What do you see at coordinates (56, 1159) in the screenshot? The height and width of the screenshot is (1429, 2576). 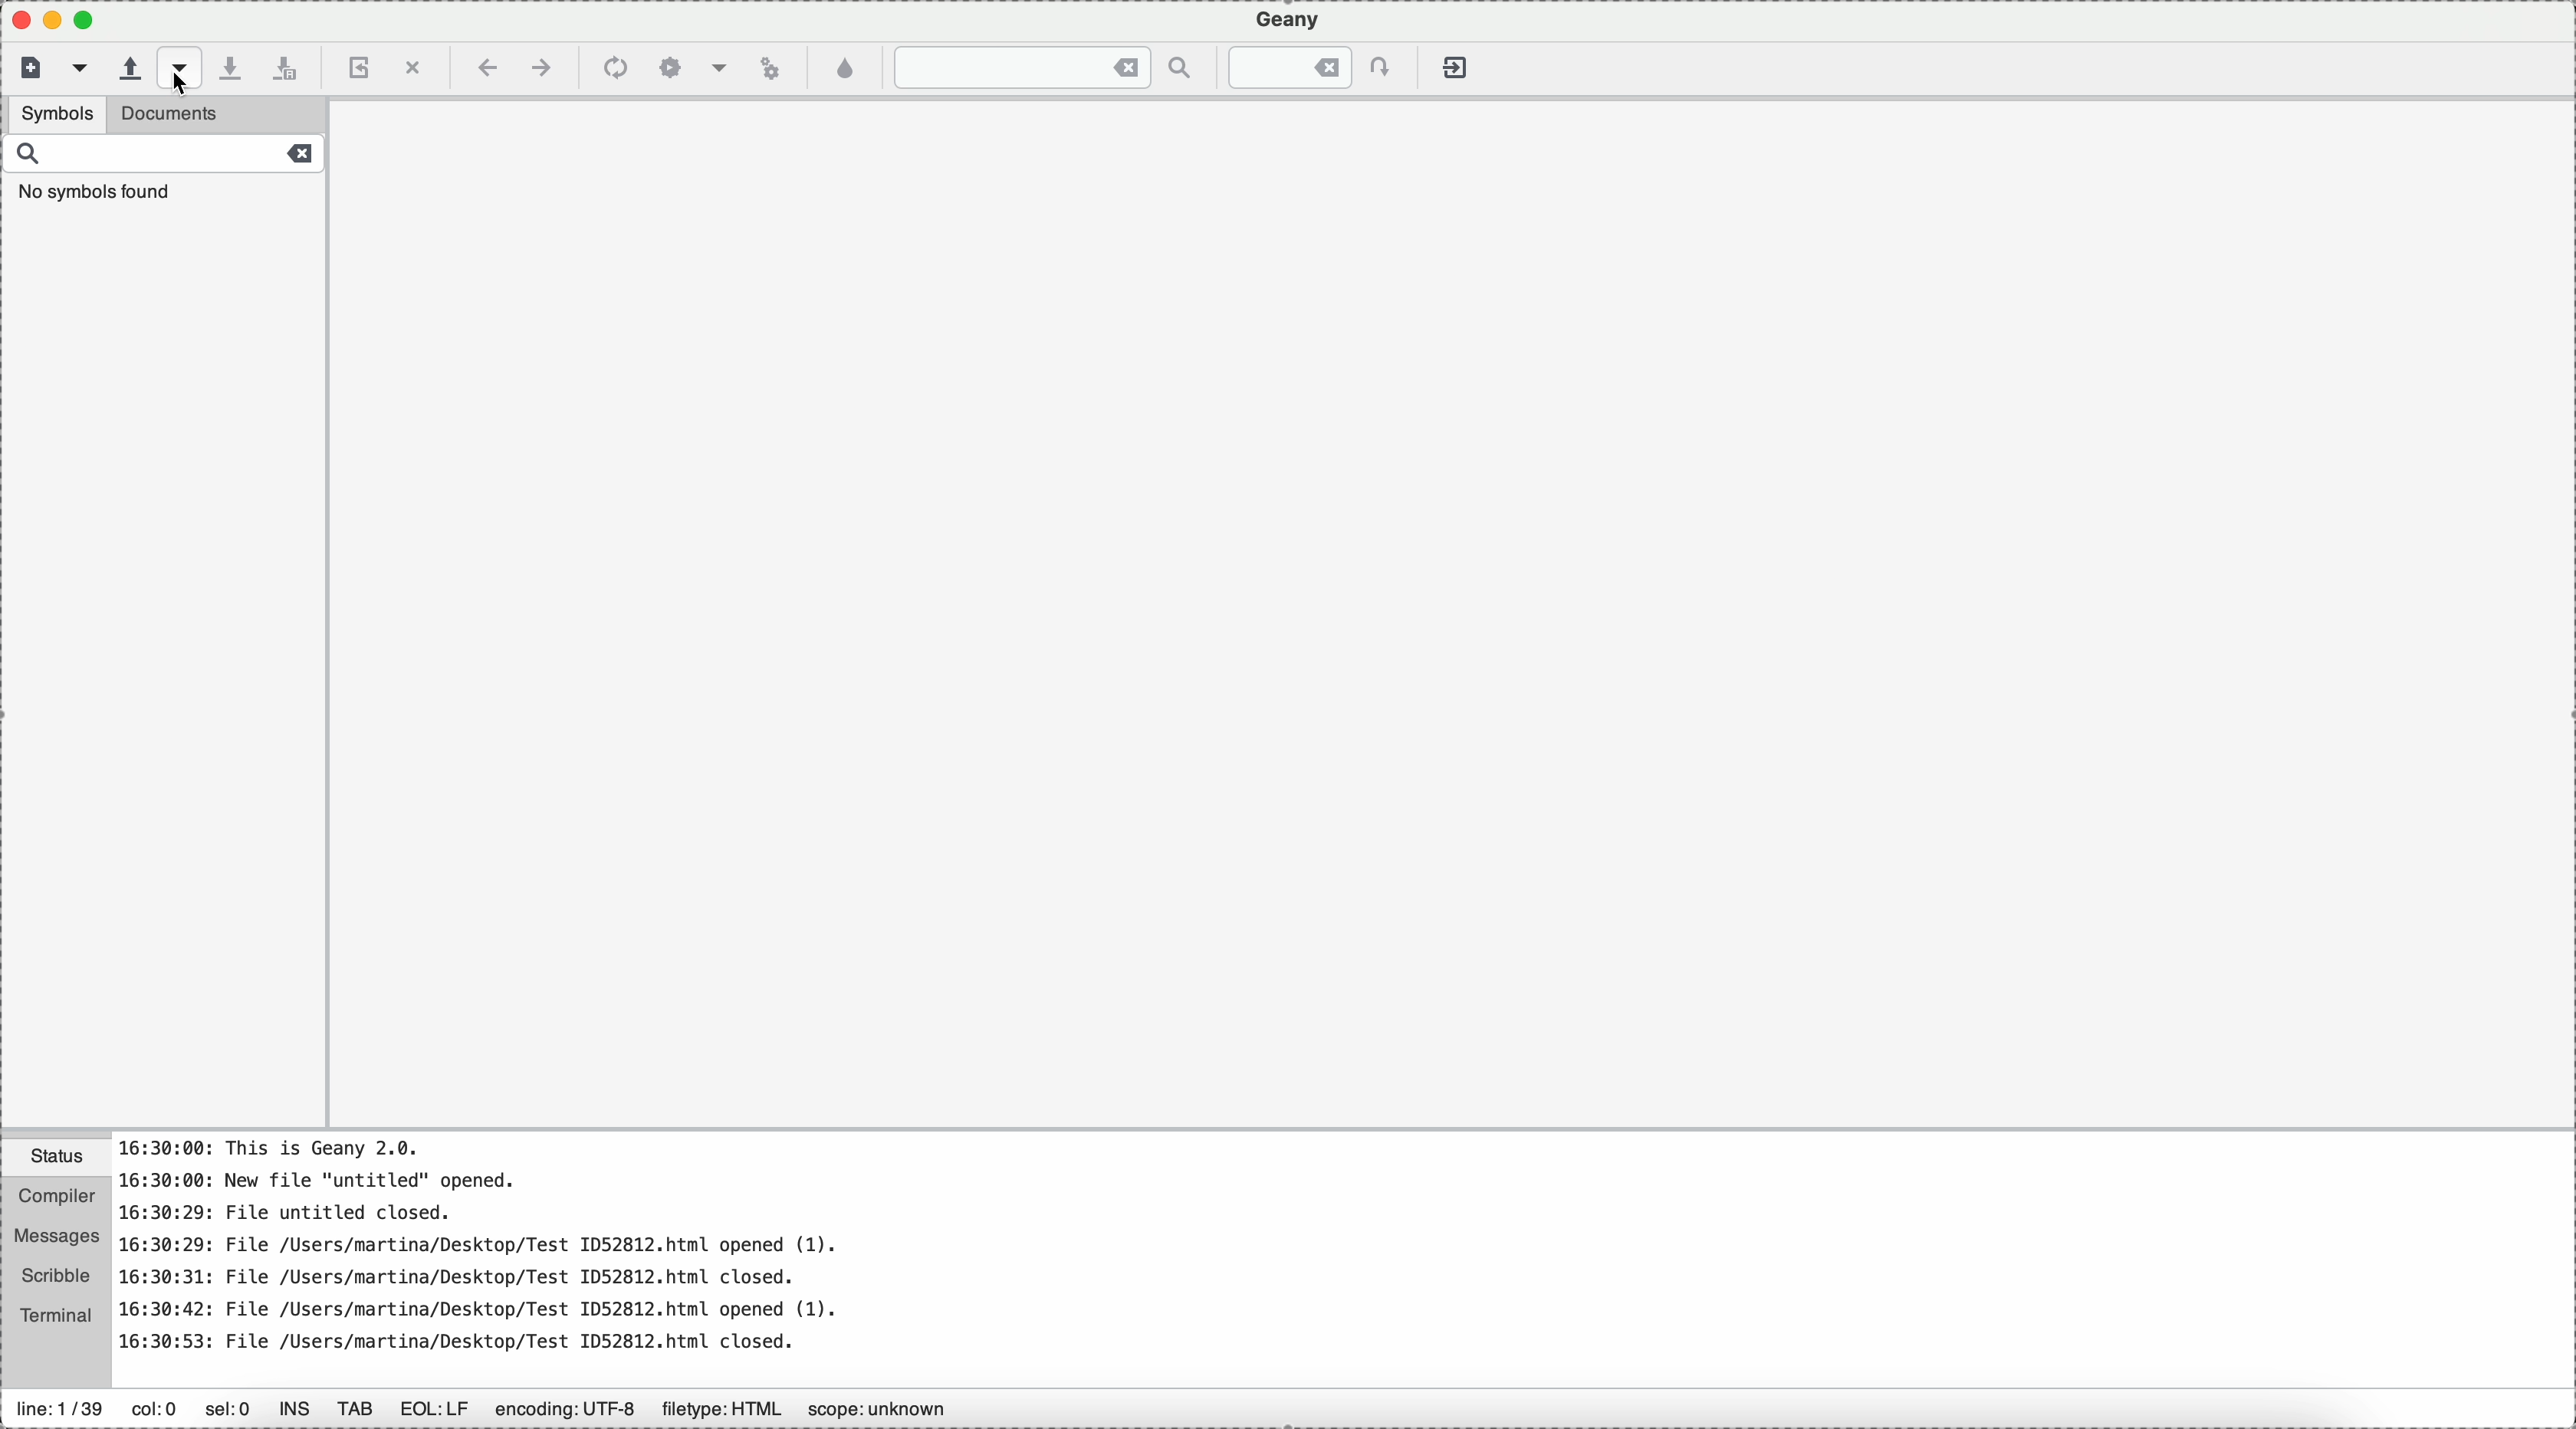 I see `status` at bounding box center [56, 1159].